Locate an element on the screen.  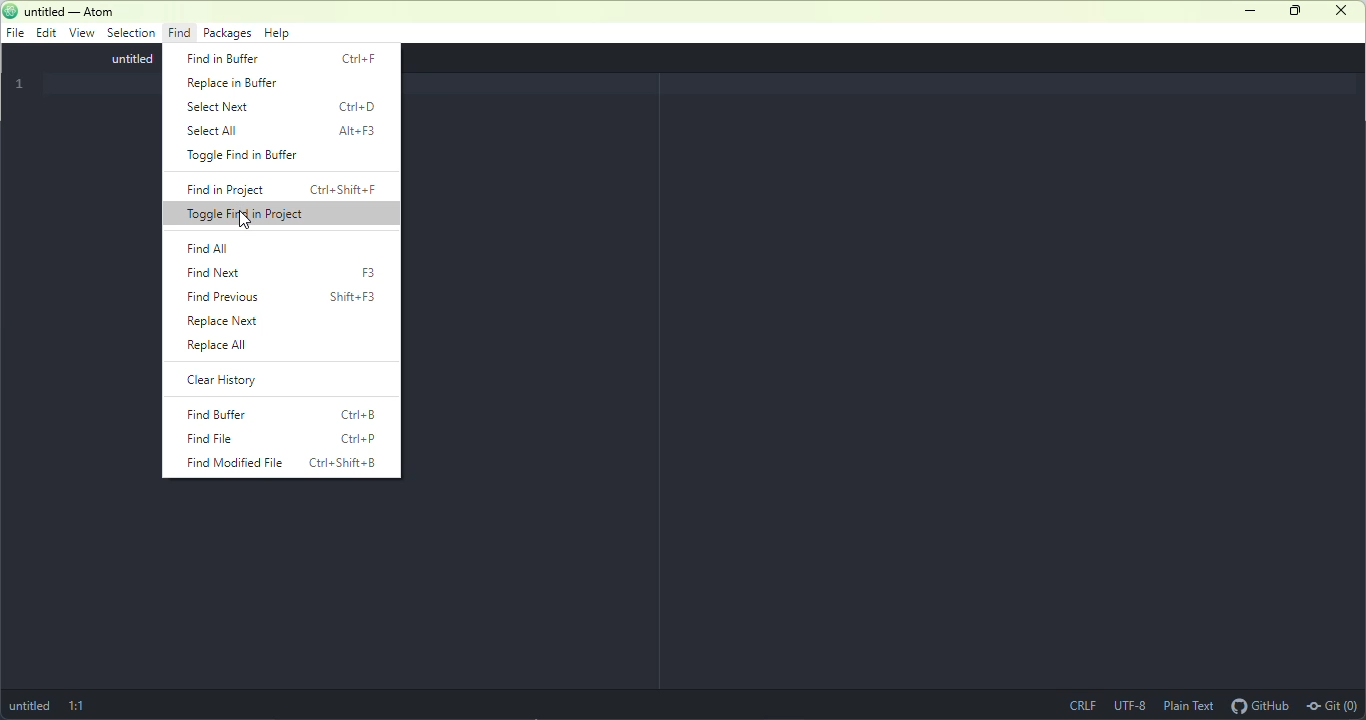
toggle find in buffer is located at coordinates (250, 158).